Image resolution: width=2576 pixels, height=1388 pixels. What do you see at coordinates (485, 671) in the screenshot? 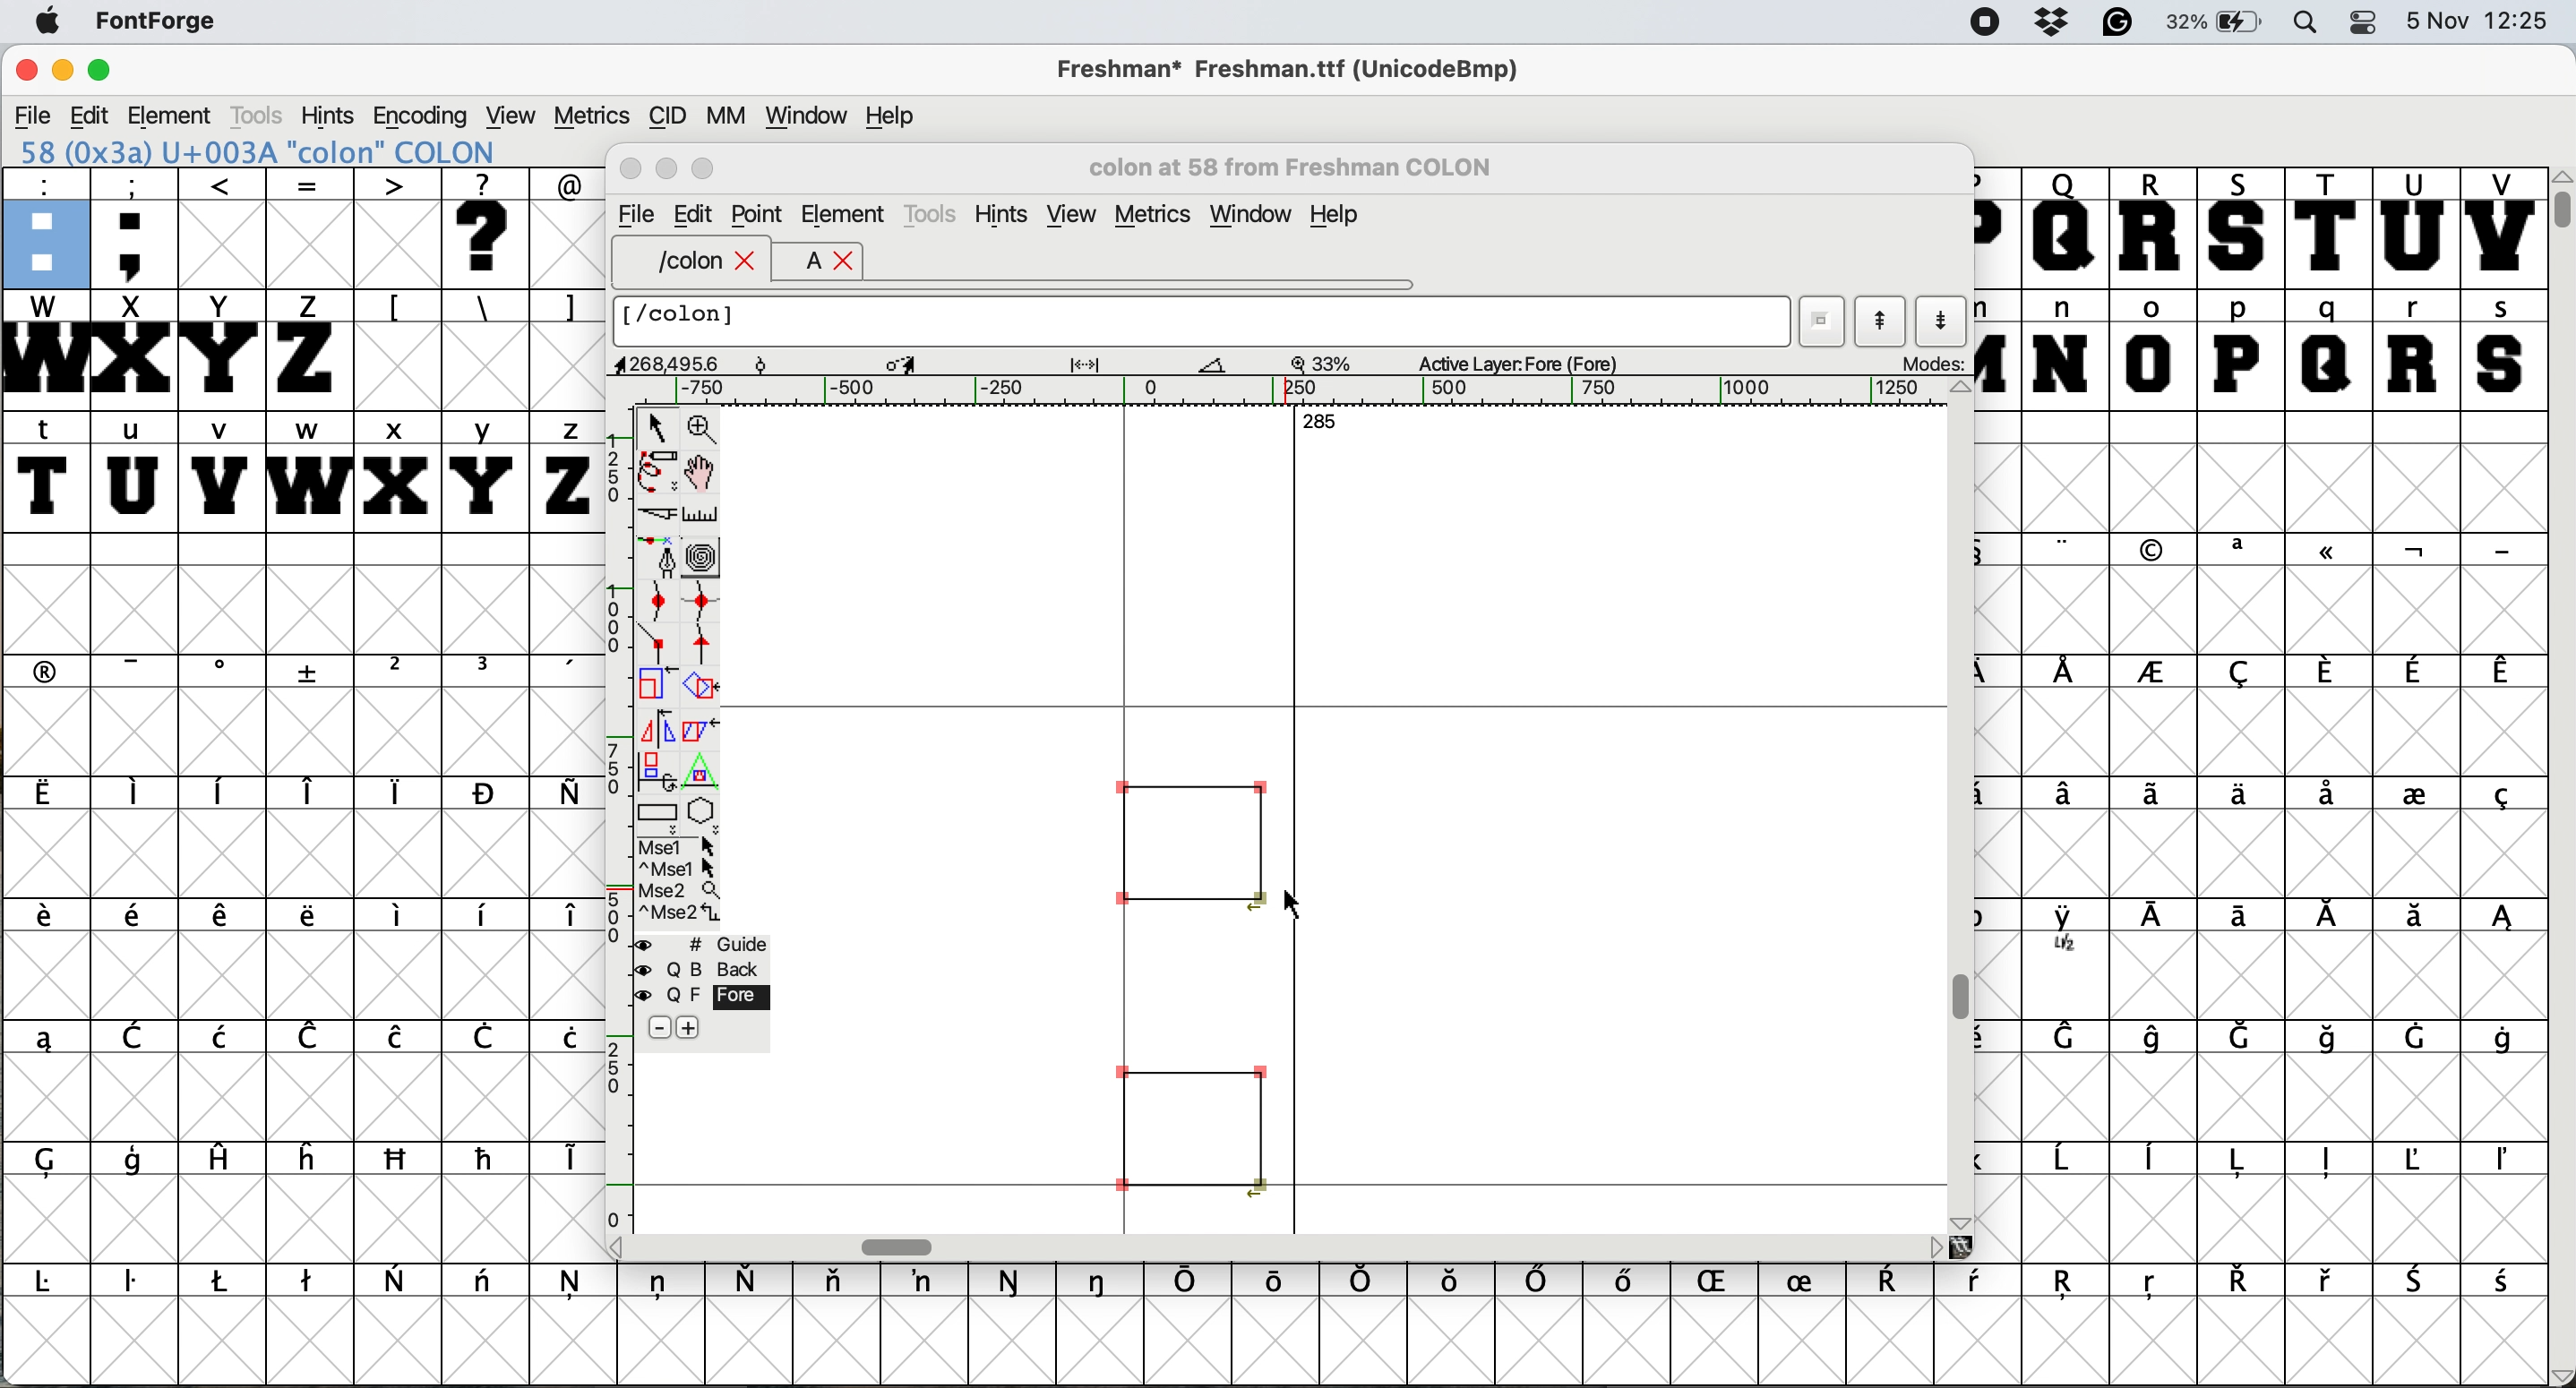
I see `symbol` at bounding box center [485, 671].